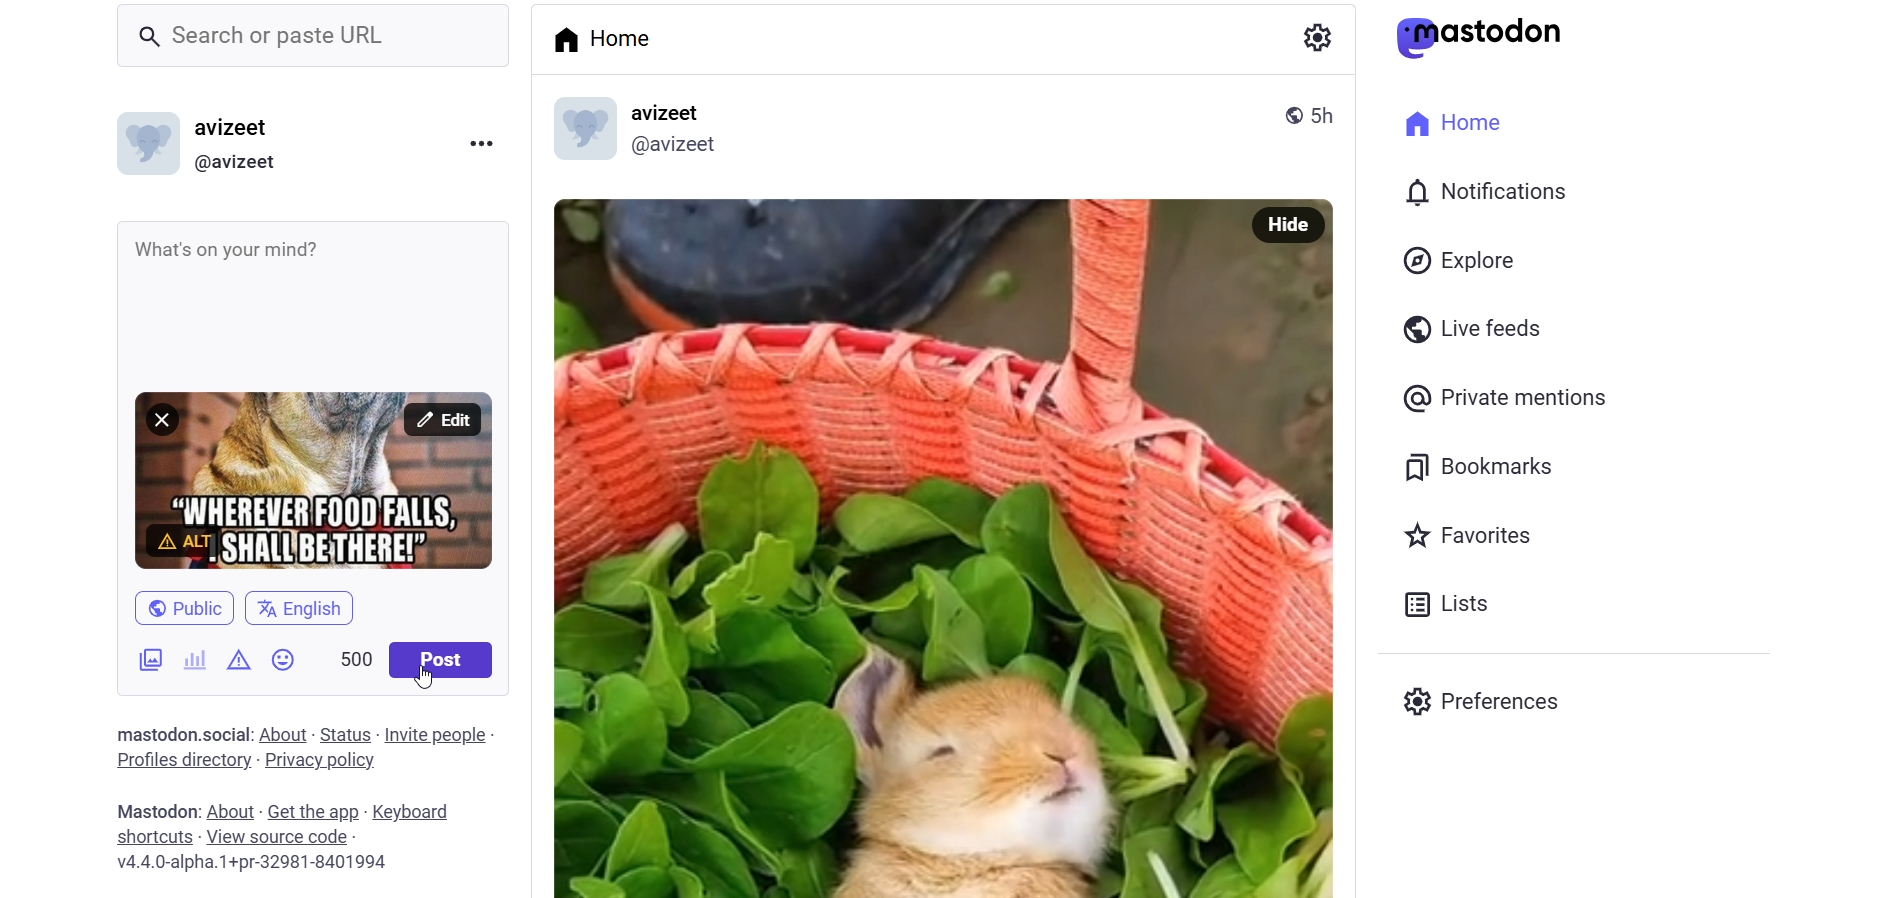 Image resolution: width=1884 pixels, height=898 pixels. Describe the element at coordinates (333, 285) in the screenshot. I see `writing area` at that location.